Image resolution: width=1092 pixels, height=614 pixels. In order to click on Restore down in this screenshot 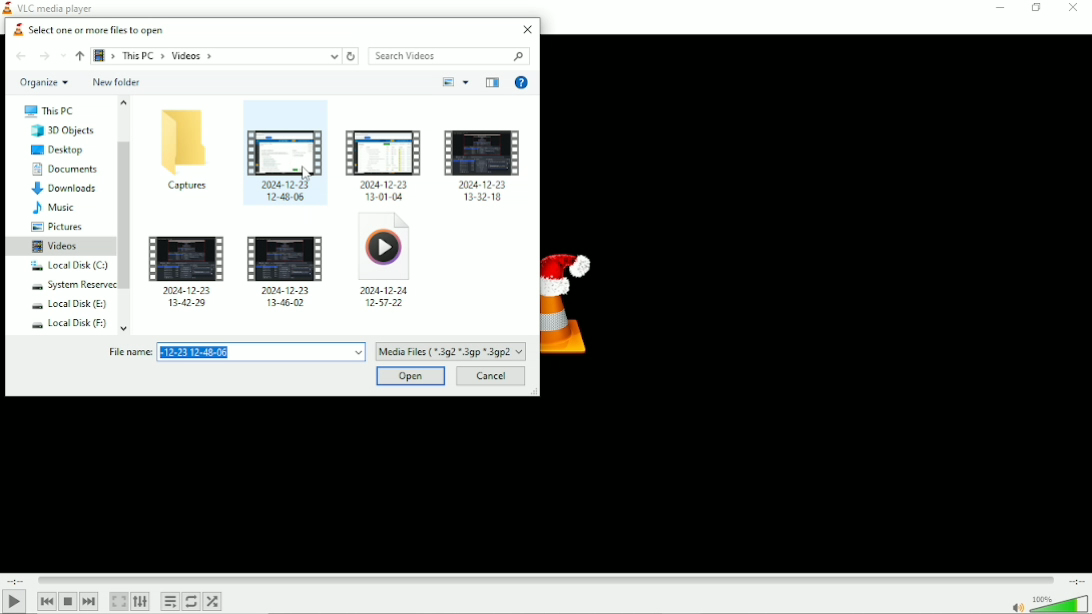, I will do `click(1035, 7)`.